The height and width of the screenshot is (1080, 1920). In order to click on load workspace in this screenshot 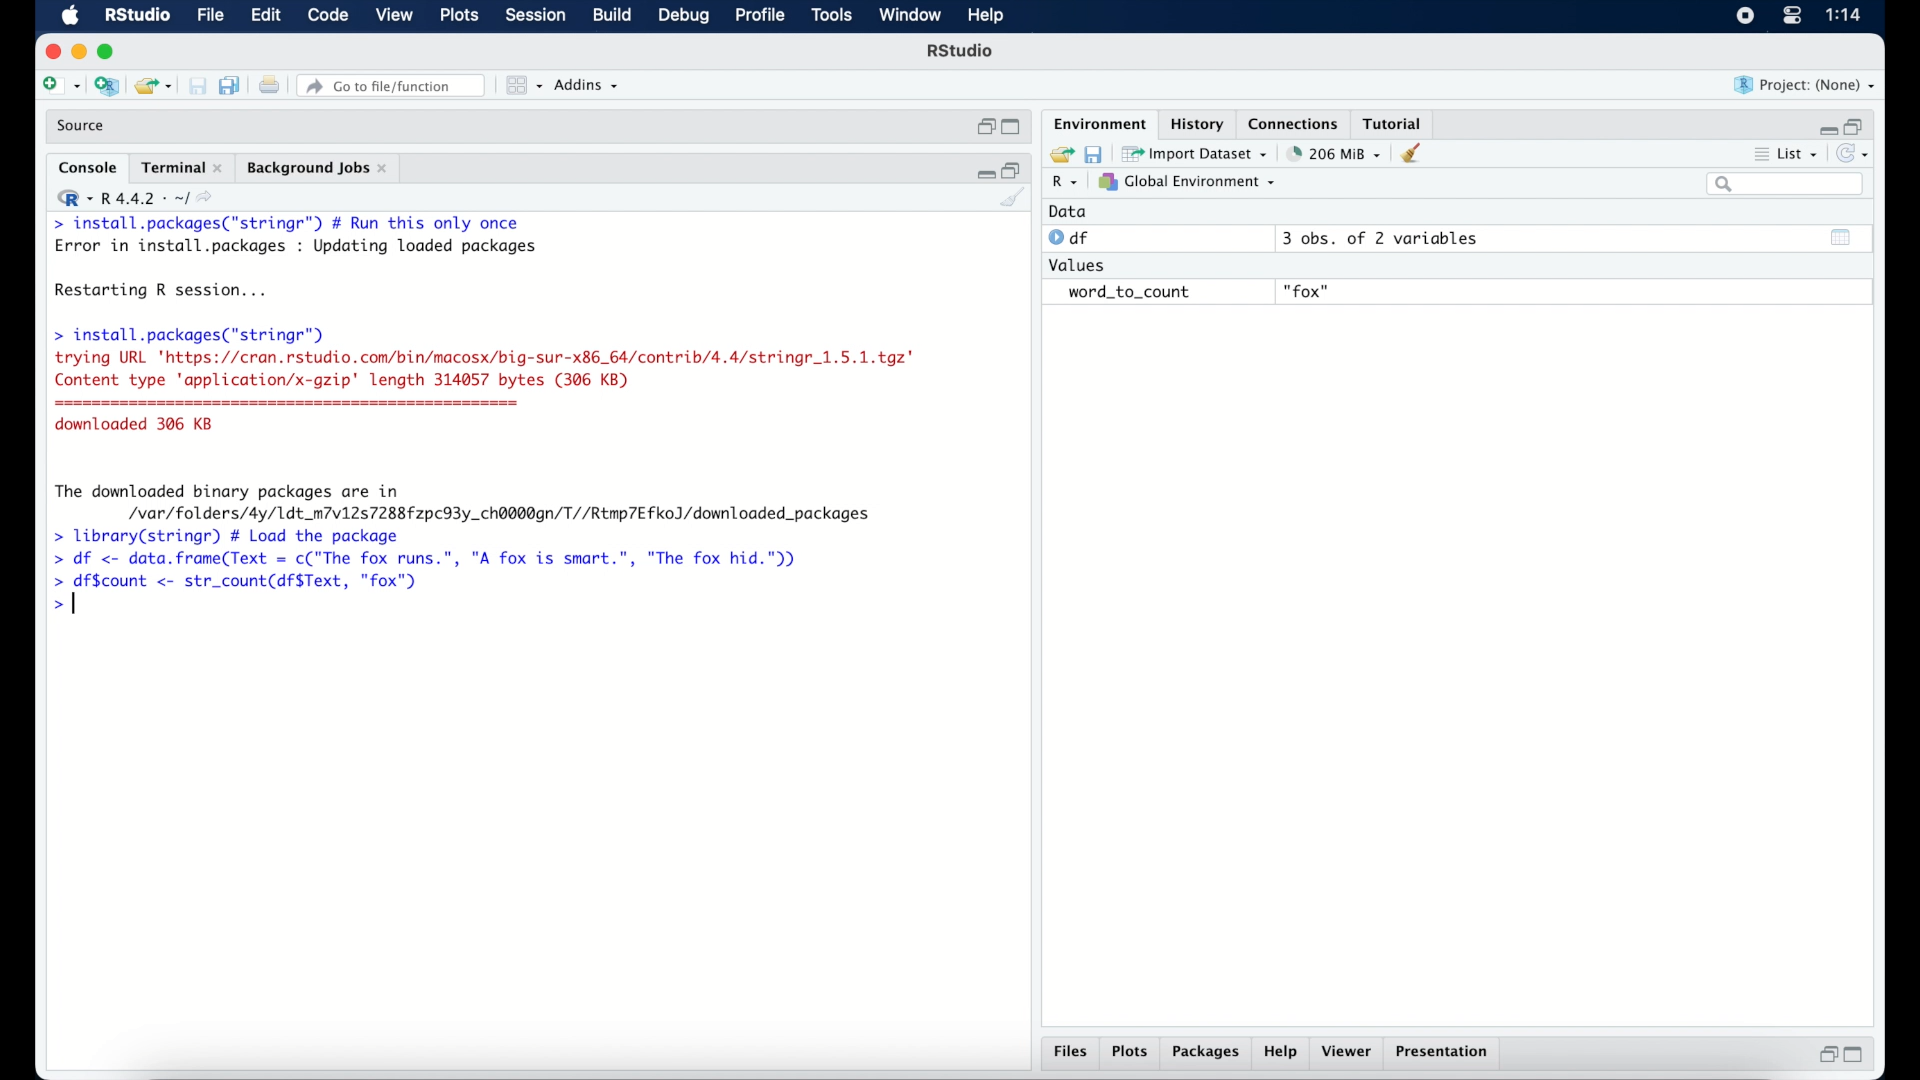, I will do `click(1058, 155)`.